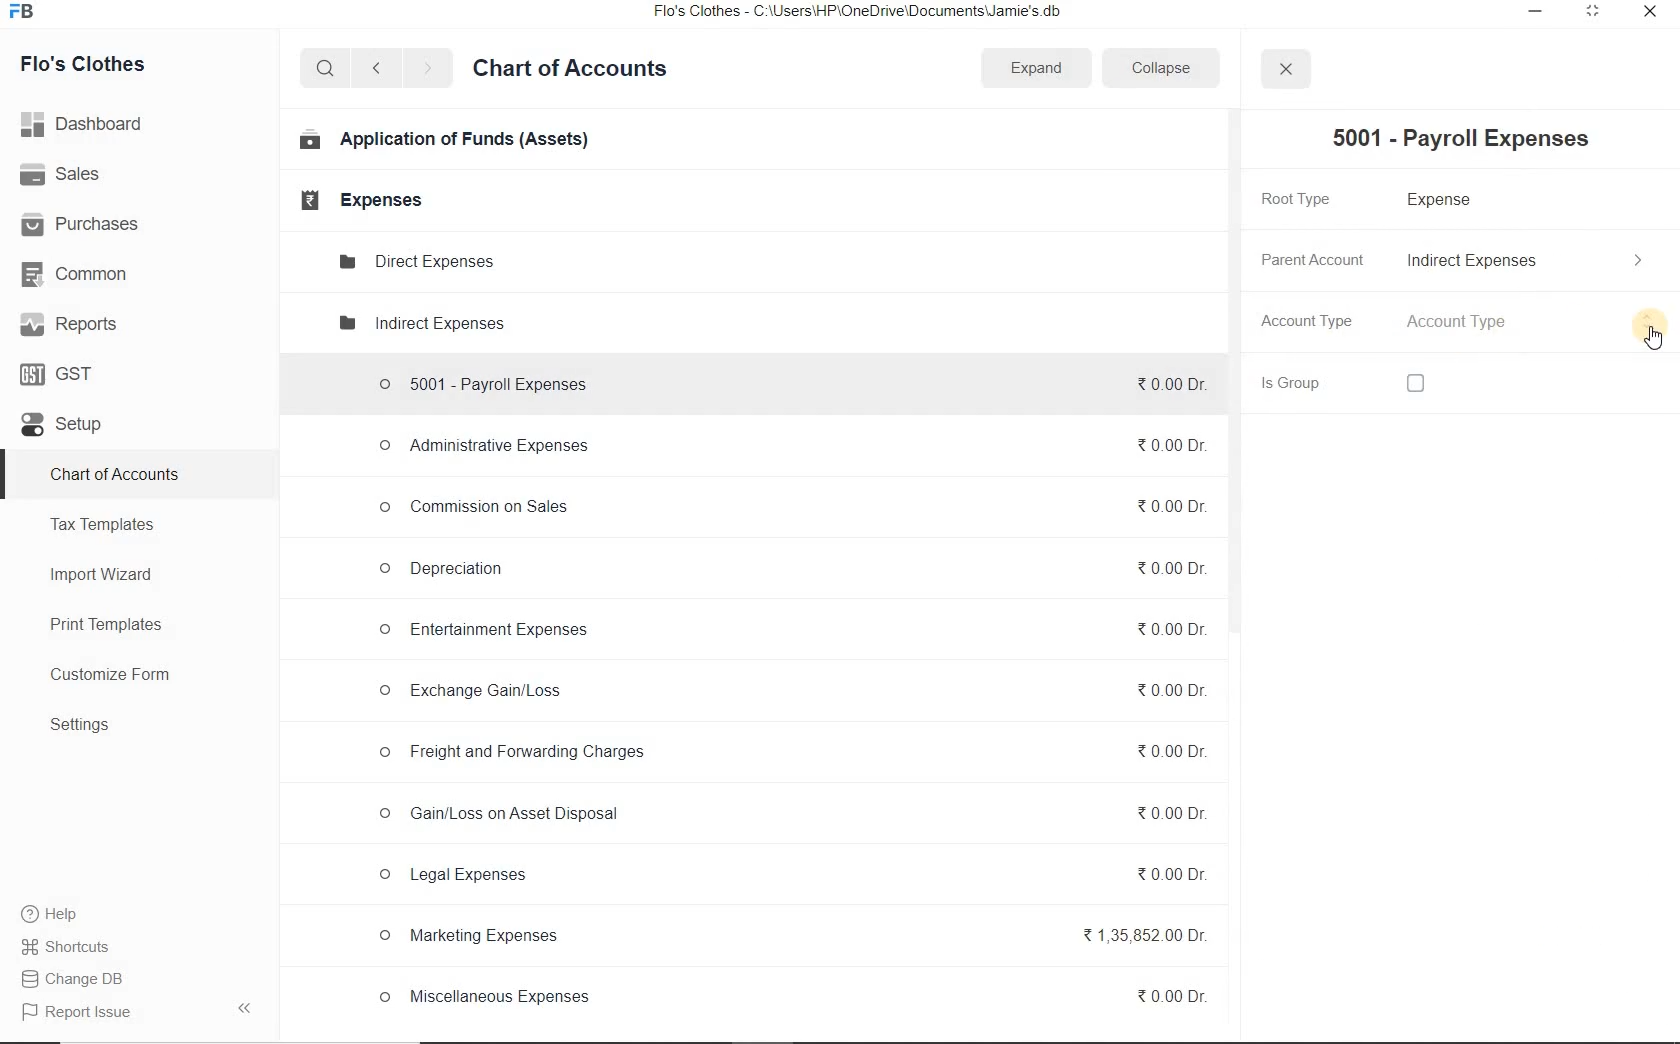 Image resolution: width=1680 pixels, height=1044 pixels. What do you see at coordinates (106, 626) in the screenshot?
I see `Print Templates` at bounding box center [106, 626].